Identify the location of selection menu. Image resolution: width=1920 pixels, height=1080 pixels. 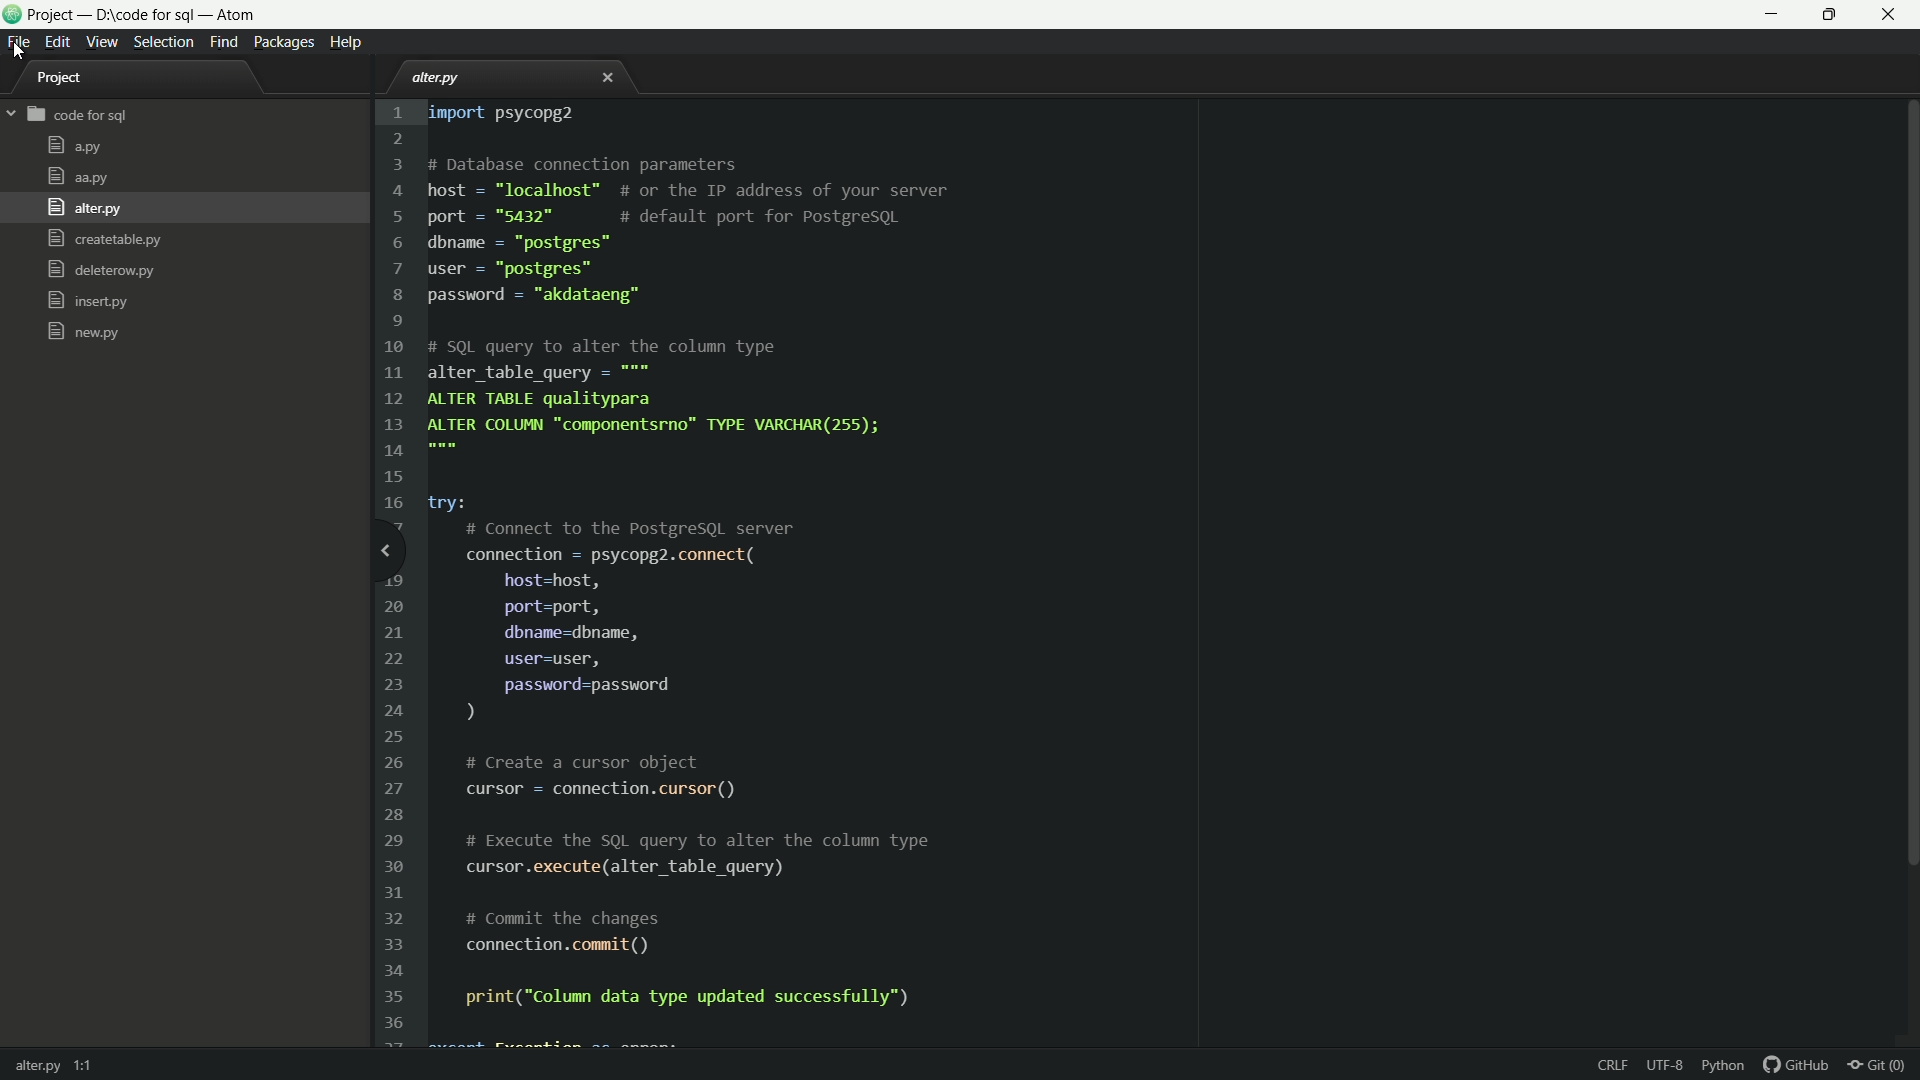
(164, 42).